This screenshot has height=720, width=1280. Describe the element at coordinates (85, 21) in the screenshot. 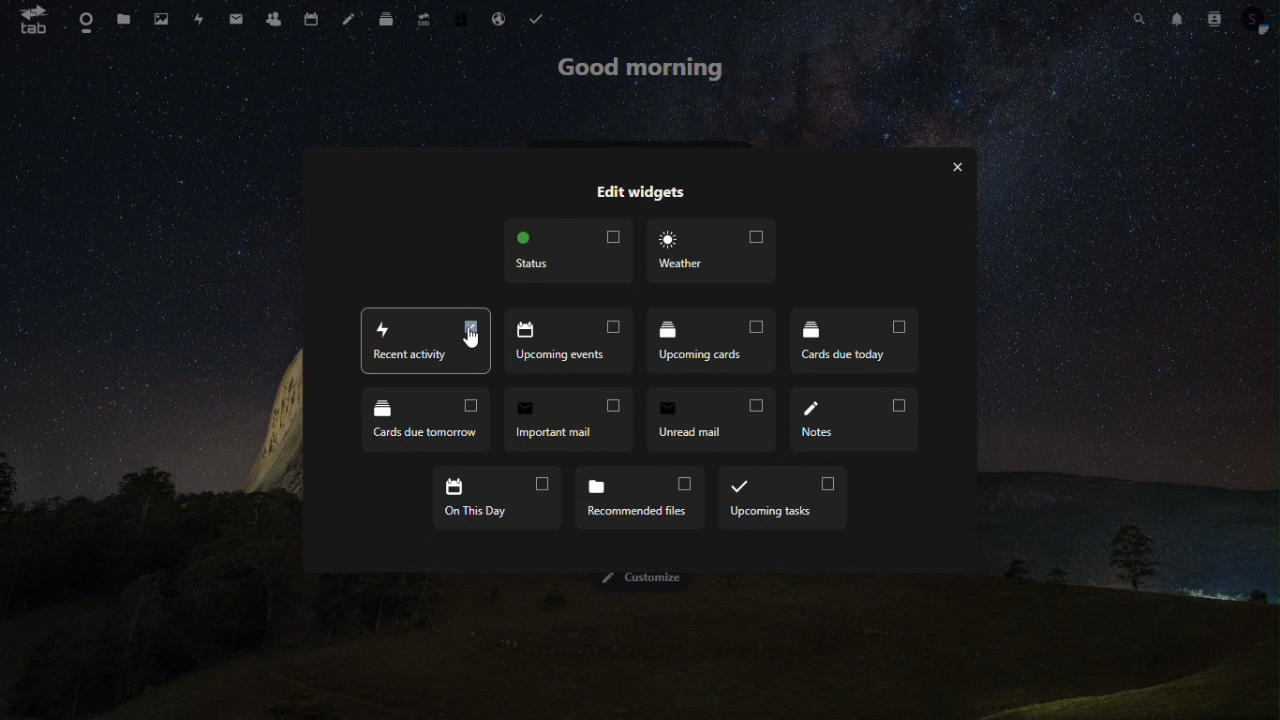

I see `dashboard` at that location.